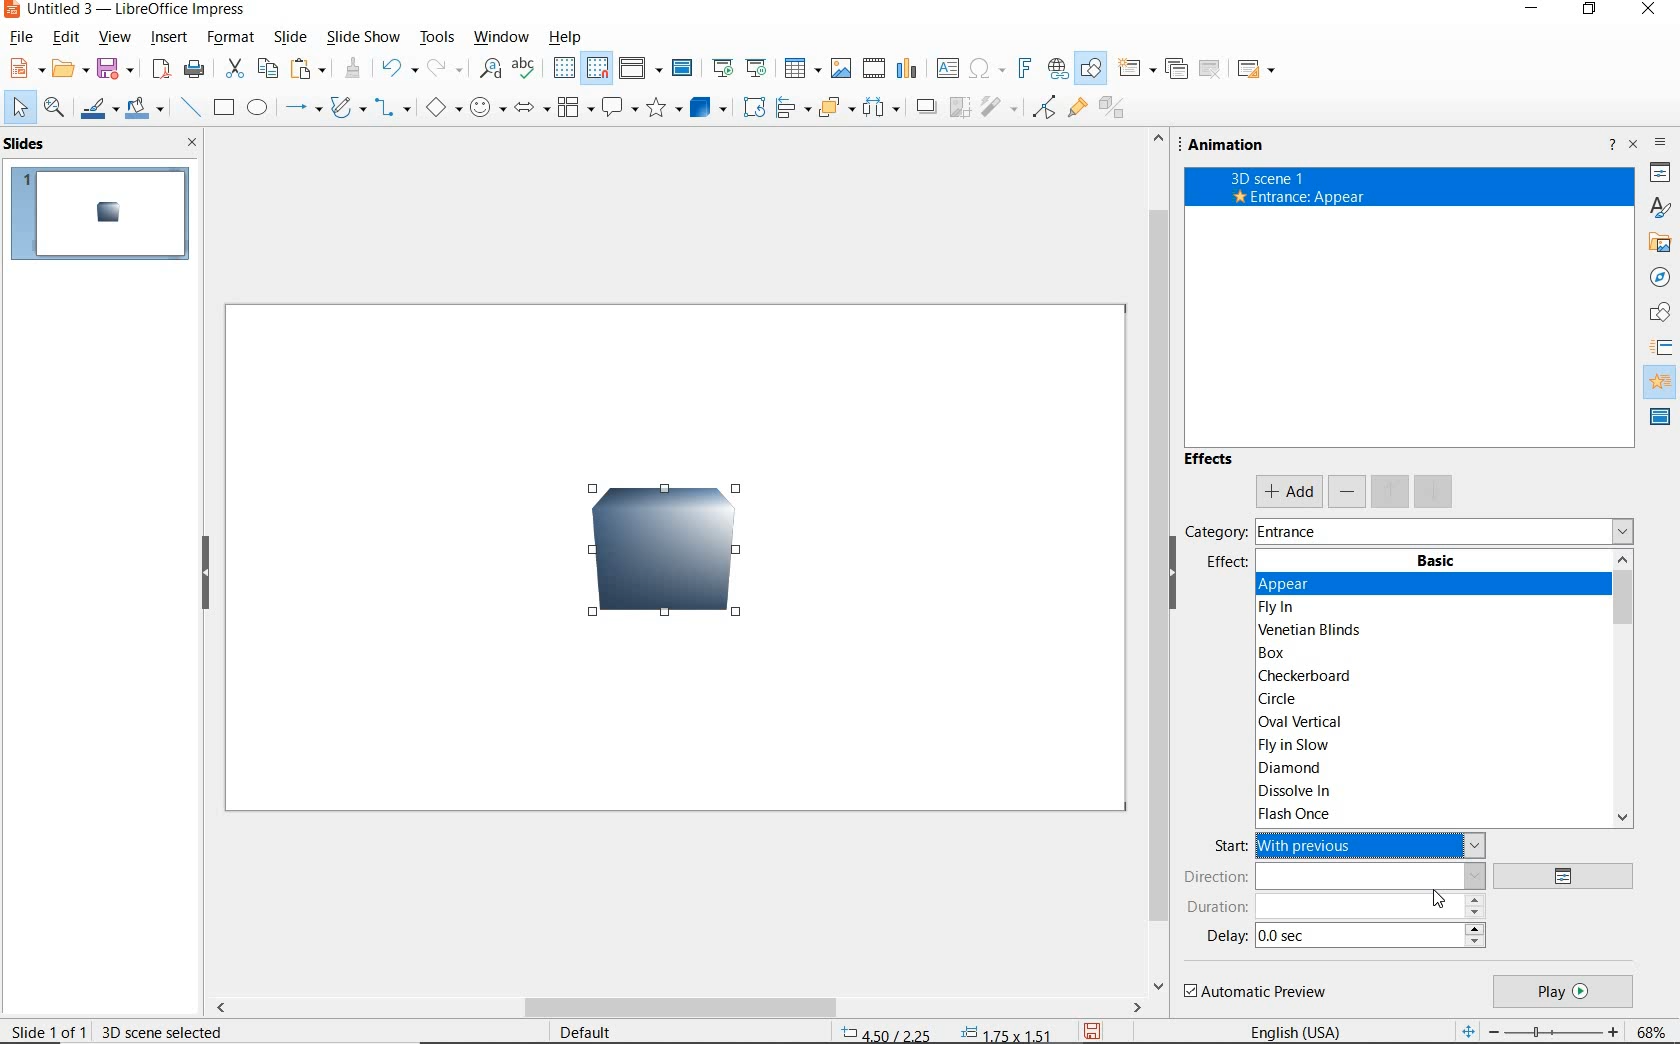 The image size is (1680, 1044). I want to click on add, so click(1288, 492).